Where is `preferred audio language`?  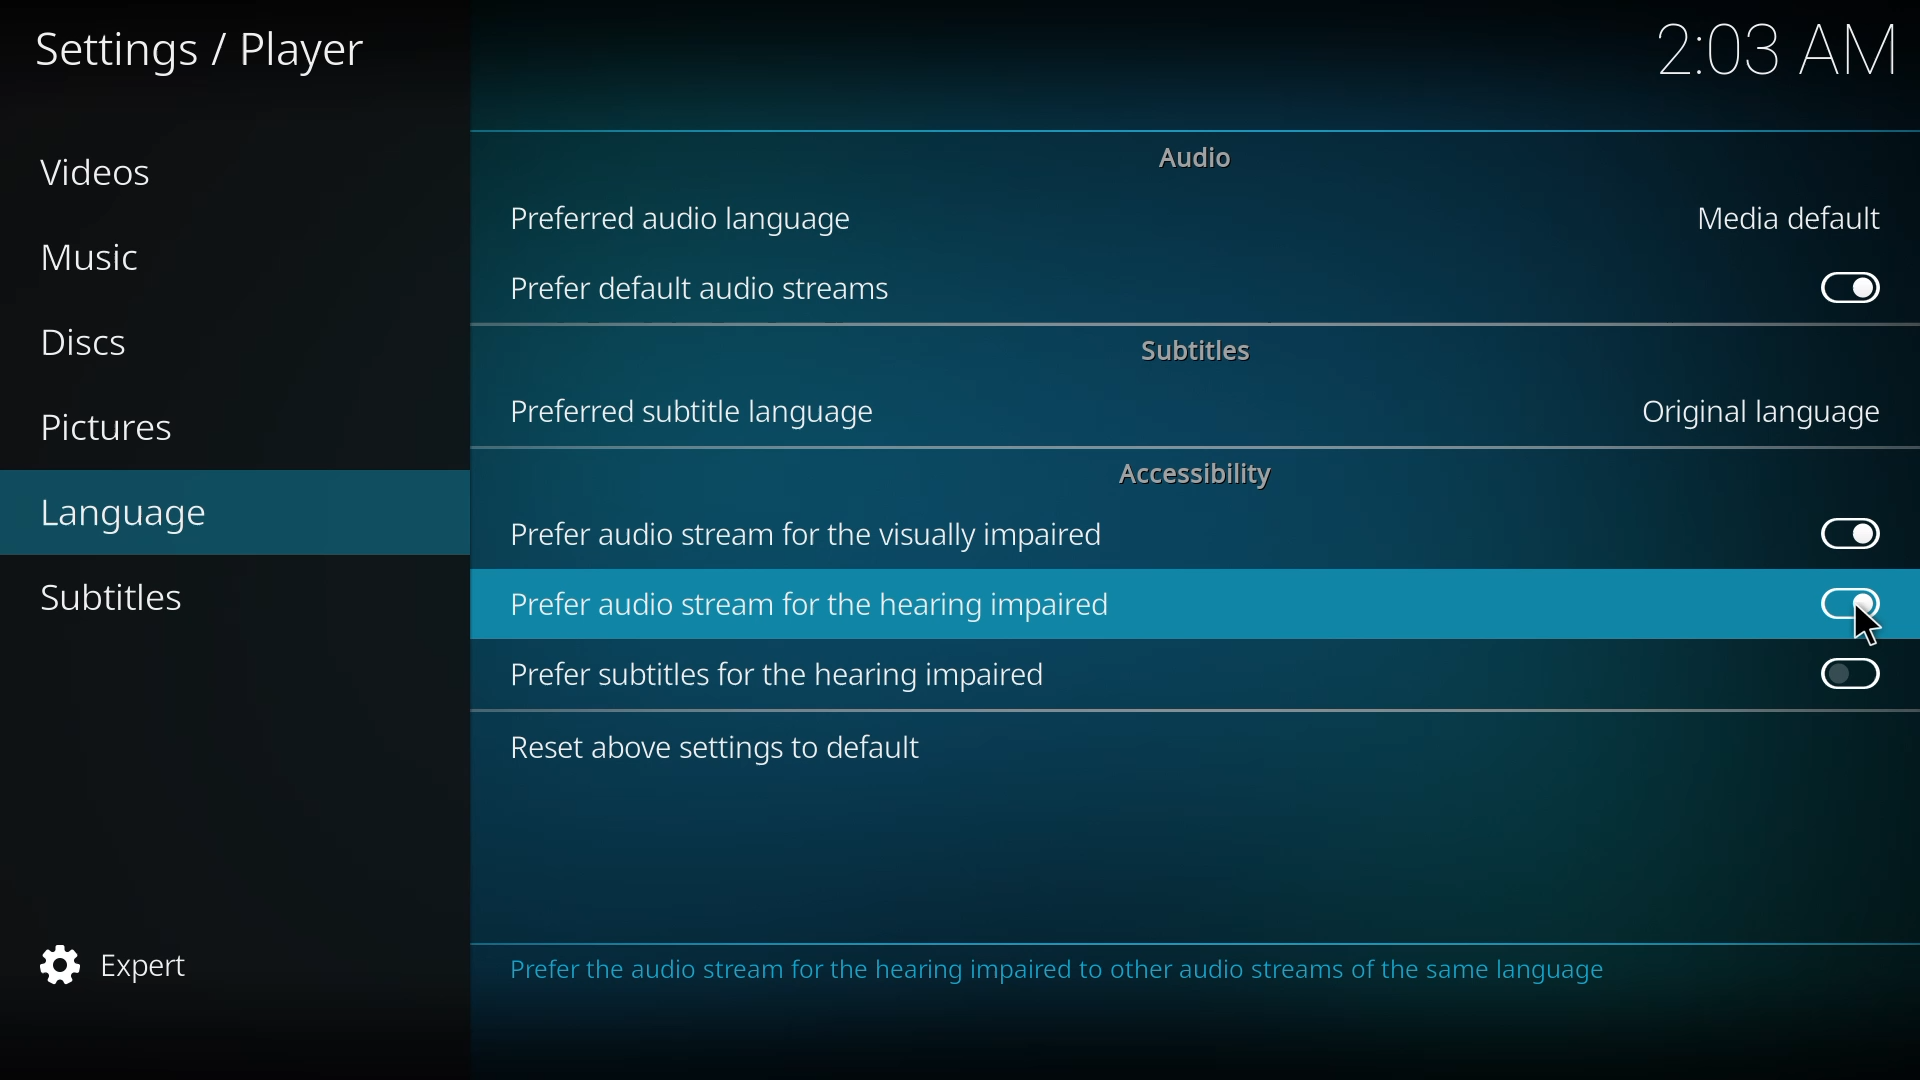
preferred audio language is located at coordinates (693, 215).